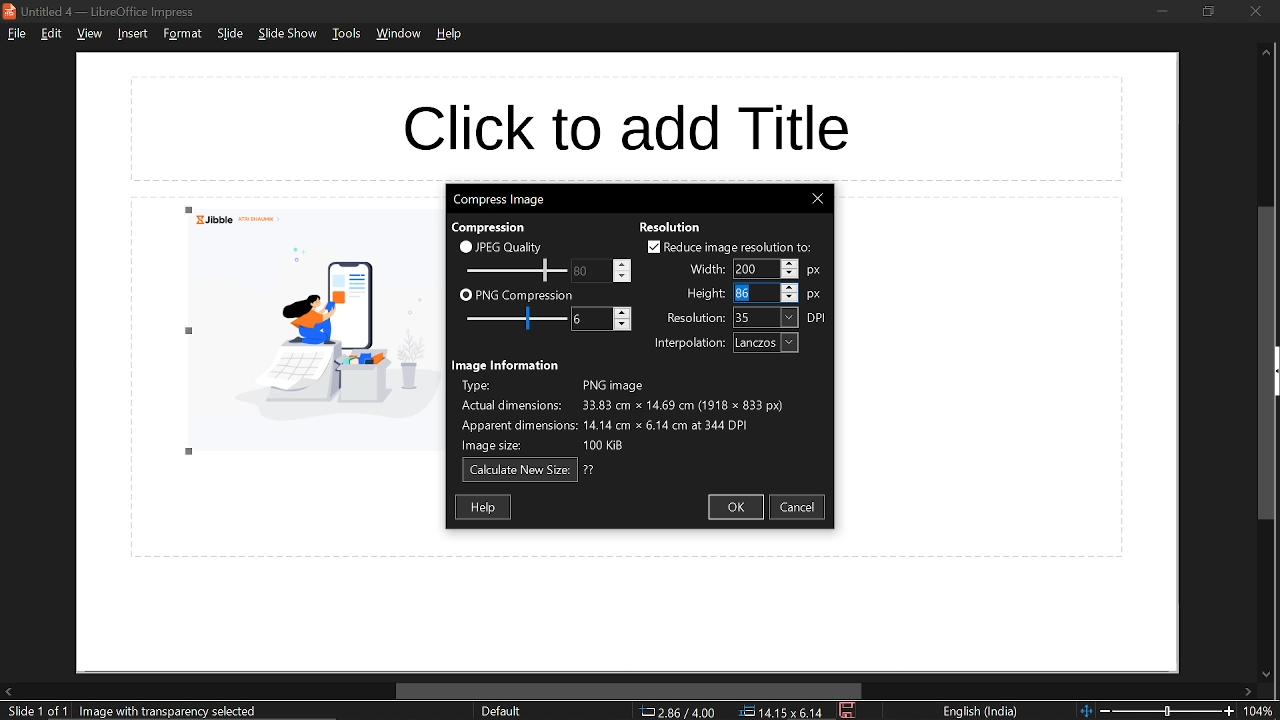 The image size is (1280, 720). What do you see at coordinates (230, 34) in the screenshot?
I see `slide` at bounding box center [230, 34].